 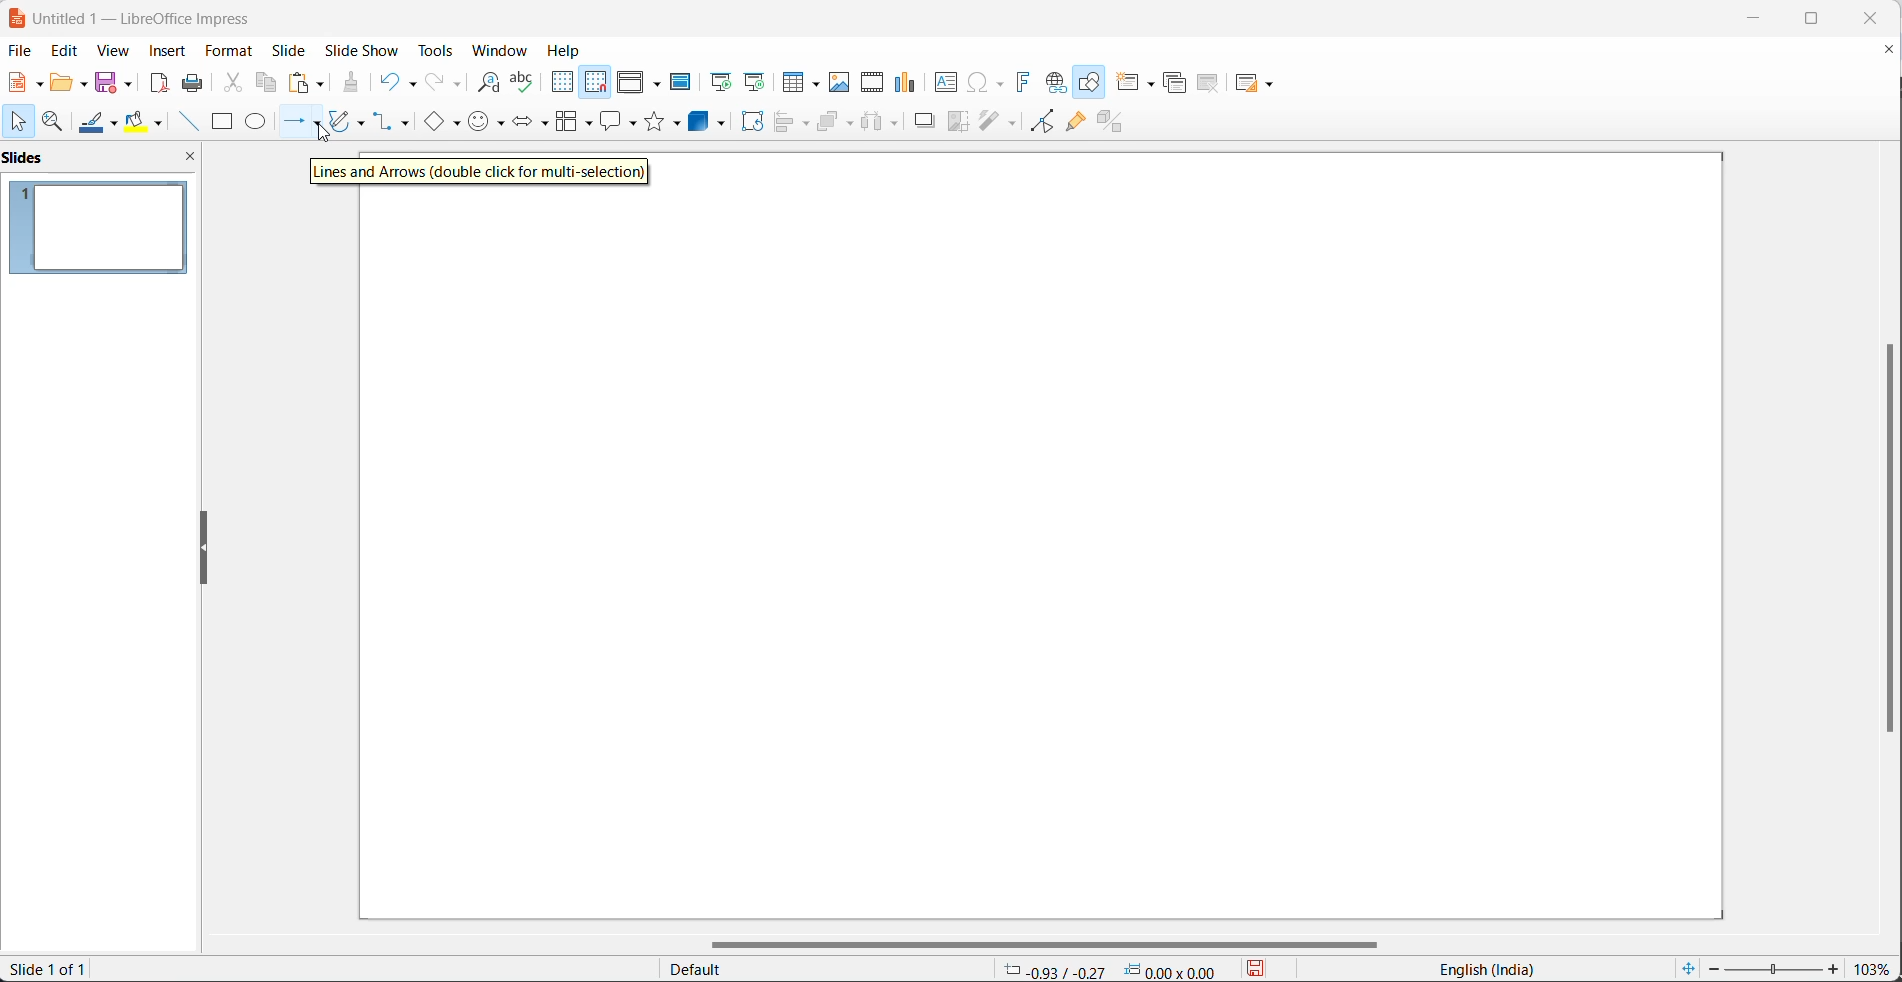 I want to click on close document, so click(x=1890, y=48).